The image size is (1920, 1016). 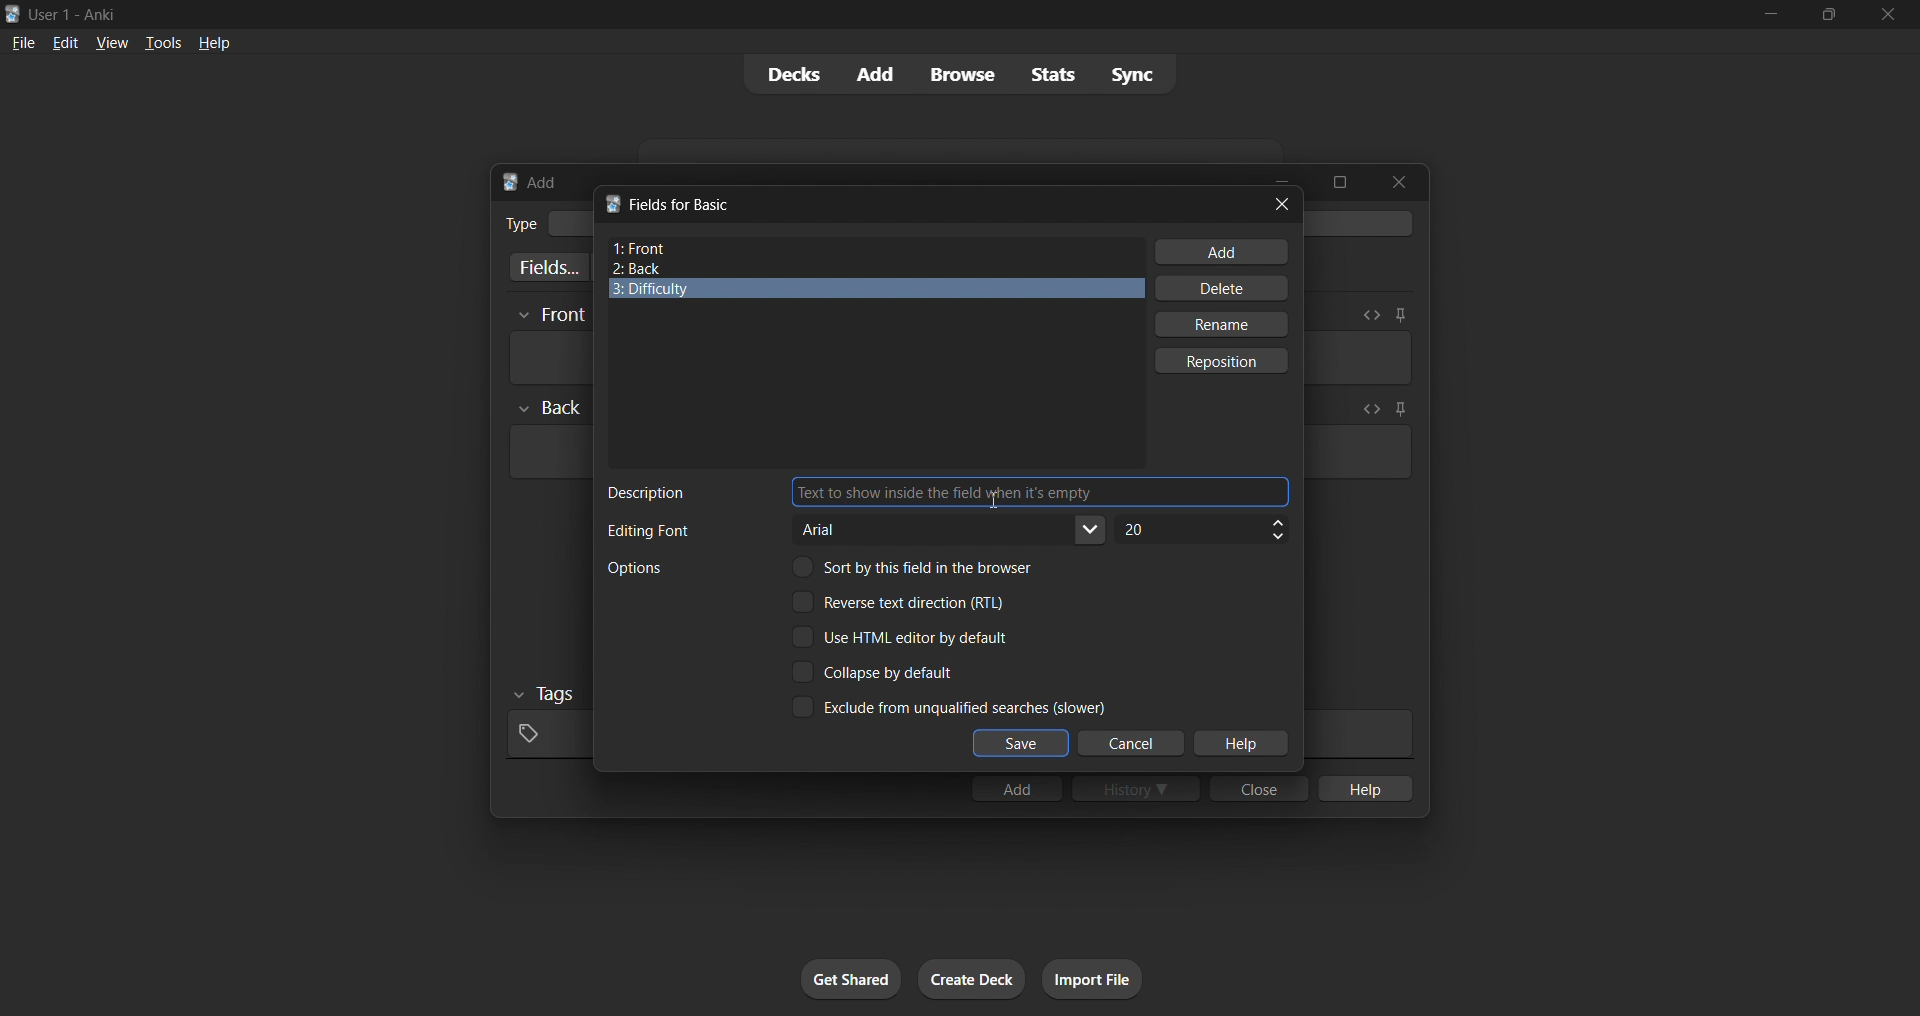 What do you see at coordinates (1259, 788) in the screenshot?
I see `close` at bounding box center [1259, 788].